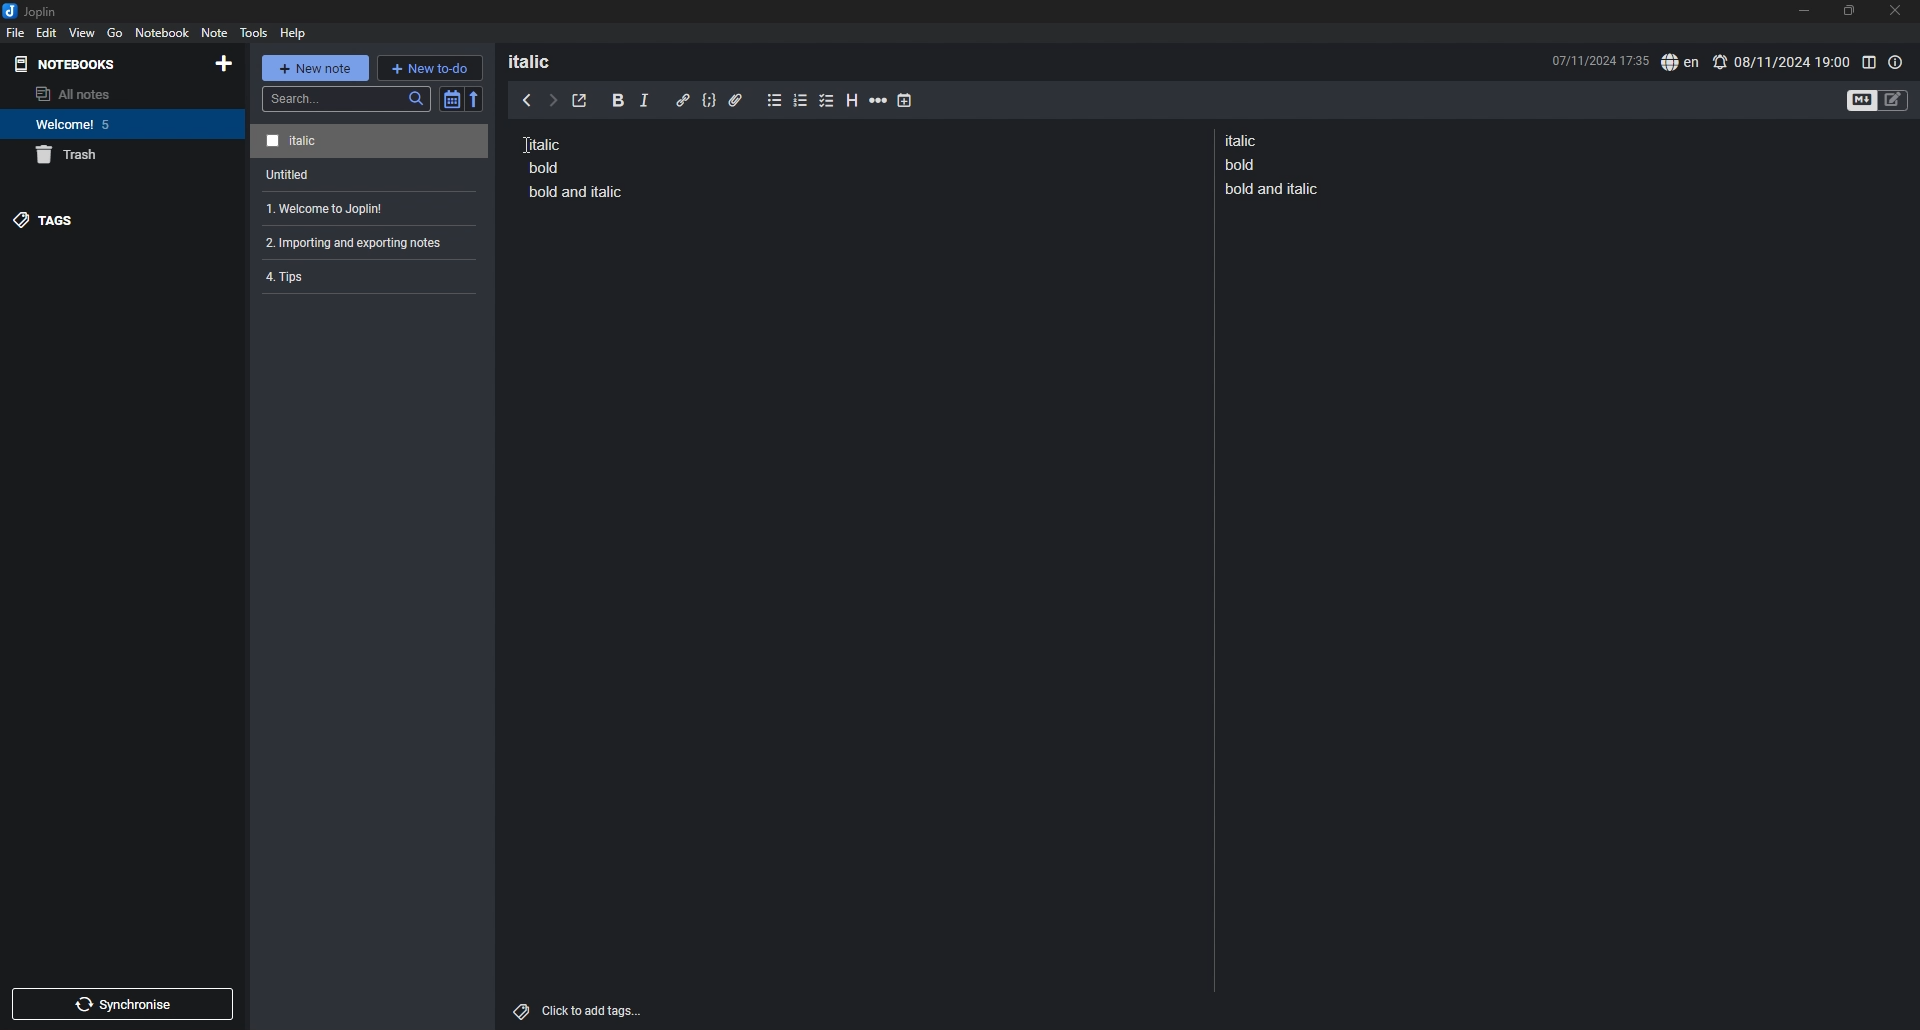 Image resolution: width=1920 pixels, height=1030 pixels. I want to click on set alarm, so click(1781, 61).